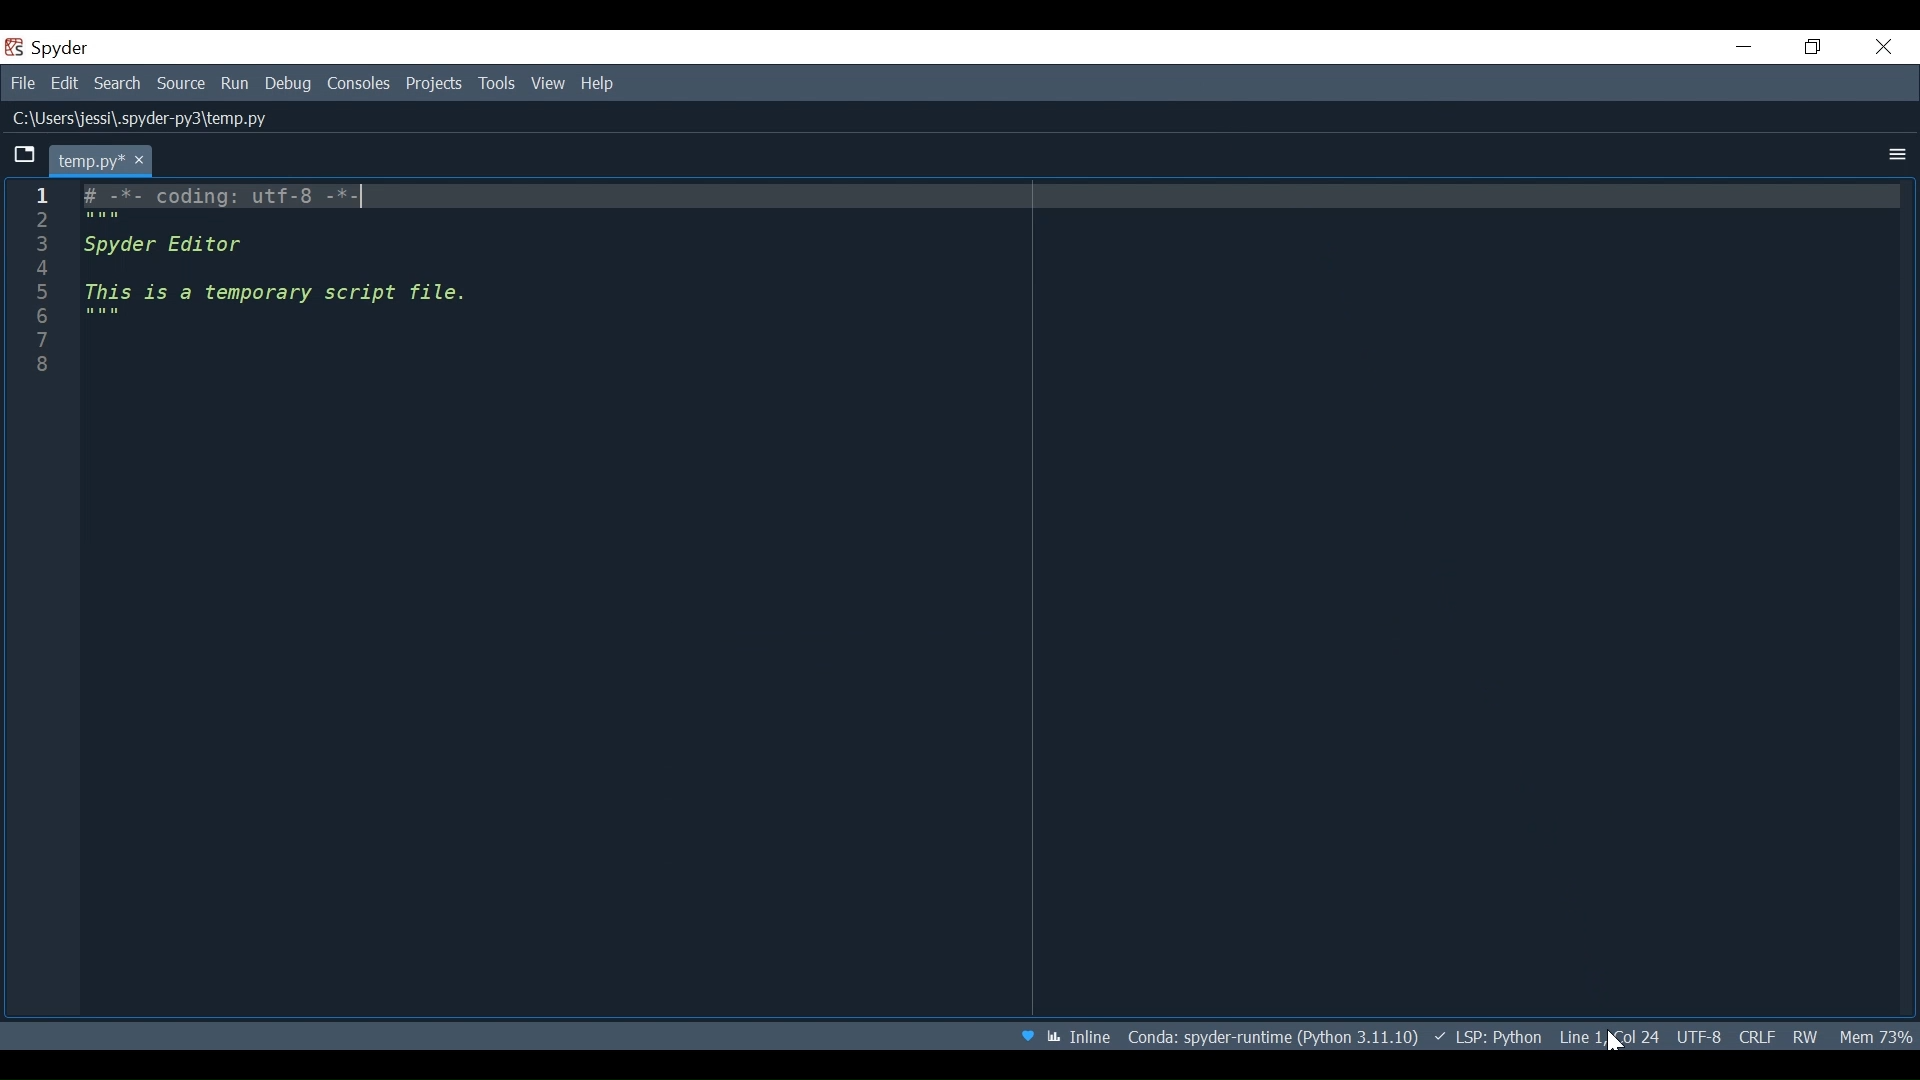 Image resolution: width=1920 pixels, height=1080 pixels. What do you see at coordinates (65, 83) in the screenshot?
I see `Edit` at bounding box center [65, 83].